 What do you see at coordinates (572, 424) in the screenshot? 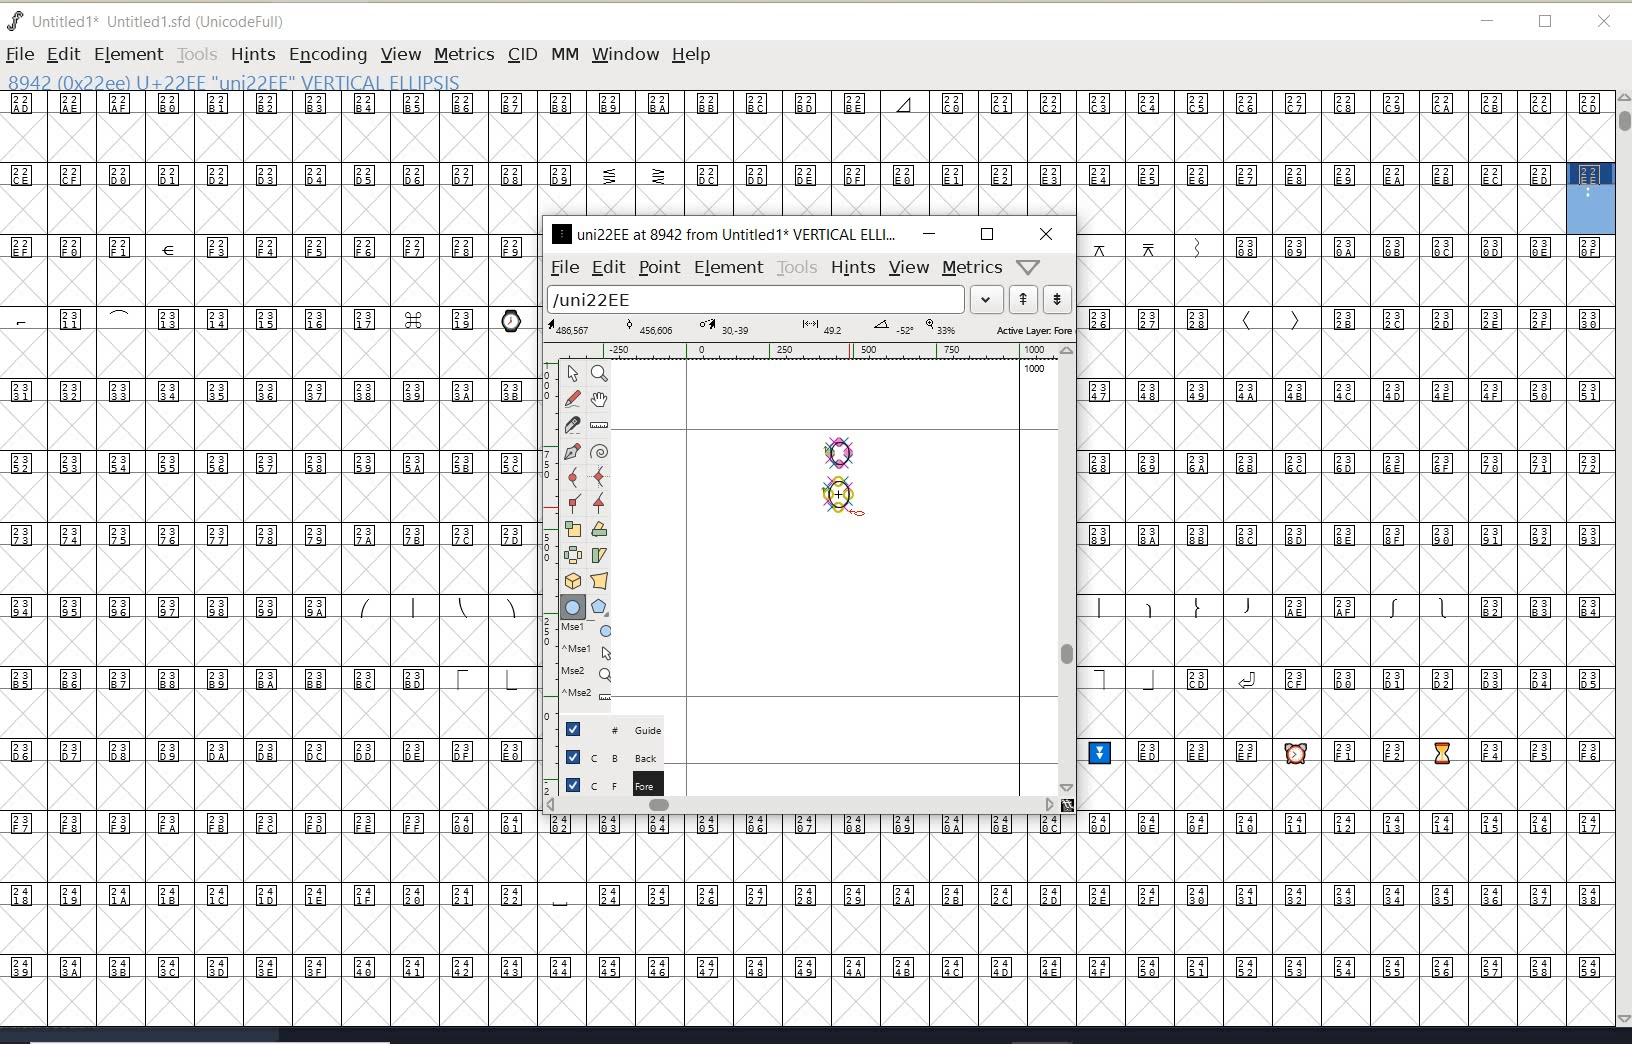
I see `cut splines in two` at bounding box center [572, 424].